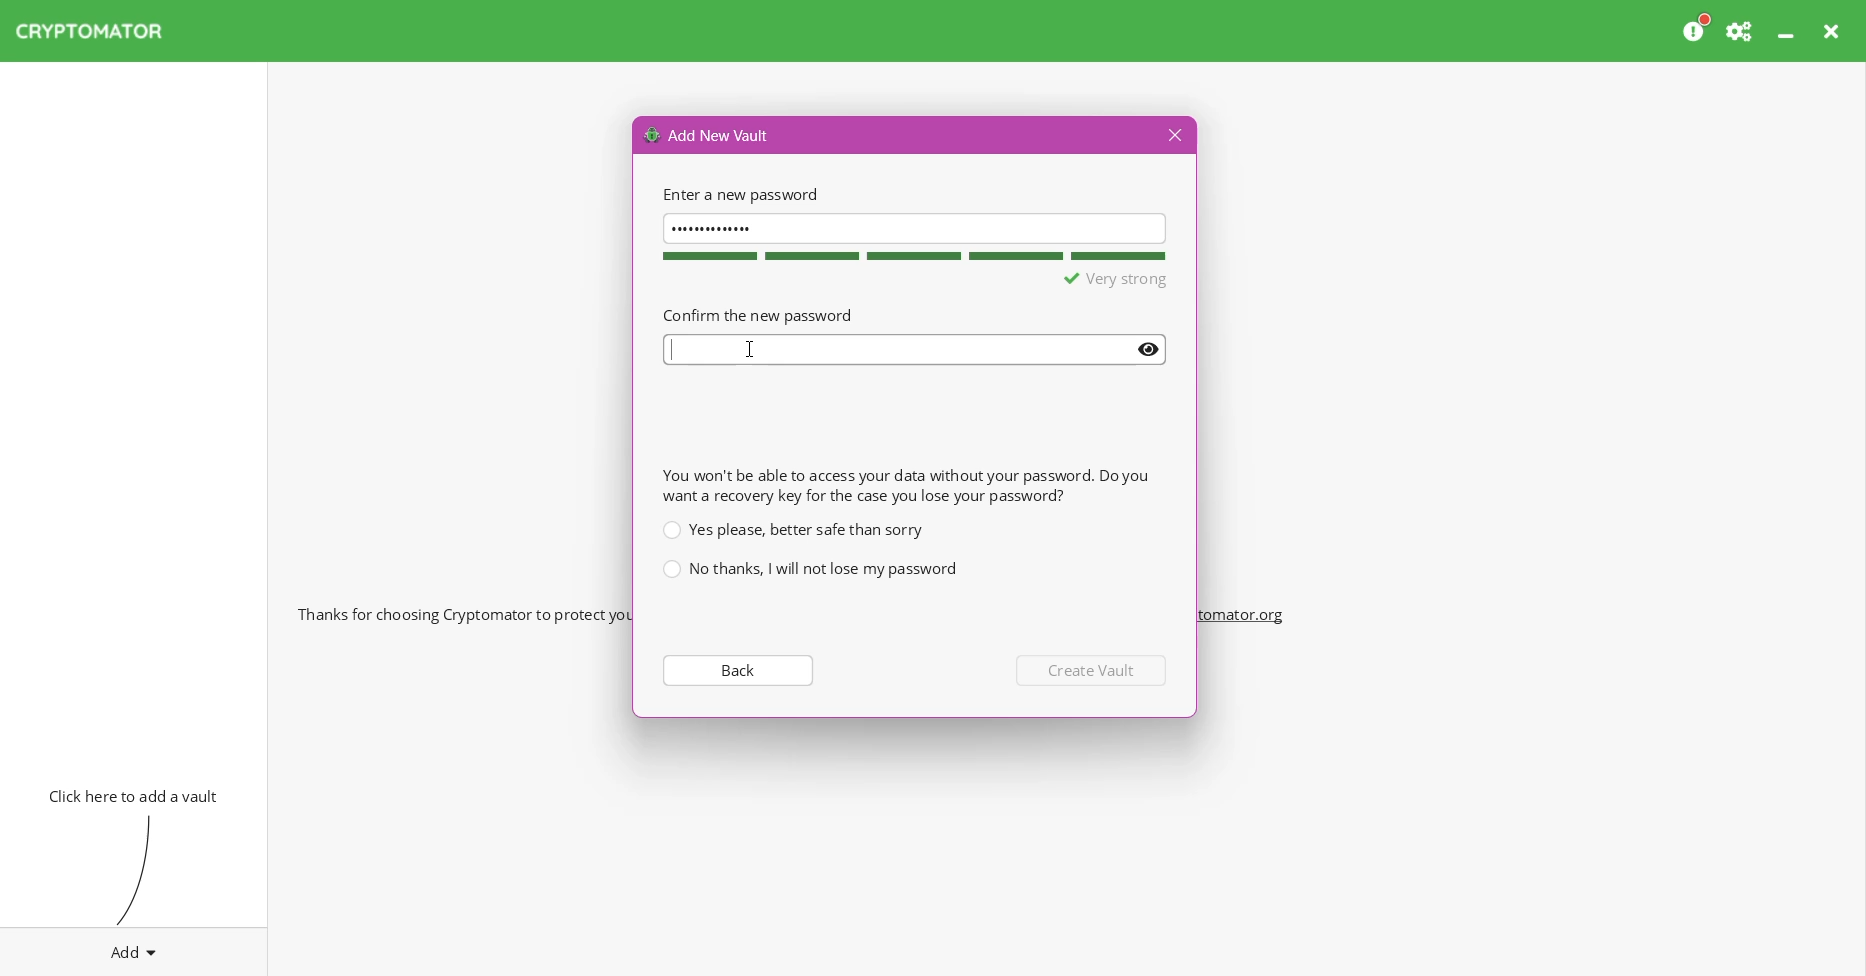 This screenshot has width=1866, height=976. What do you see at coordinates (738, 194) in the screenshot?
I see `Enter a new password` at bounding box center [738, 194].